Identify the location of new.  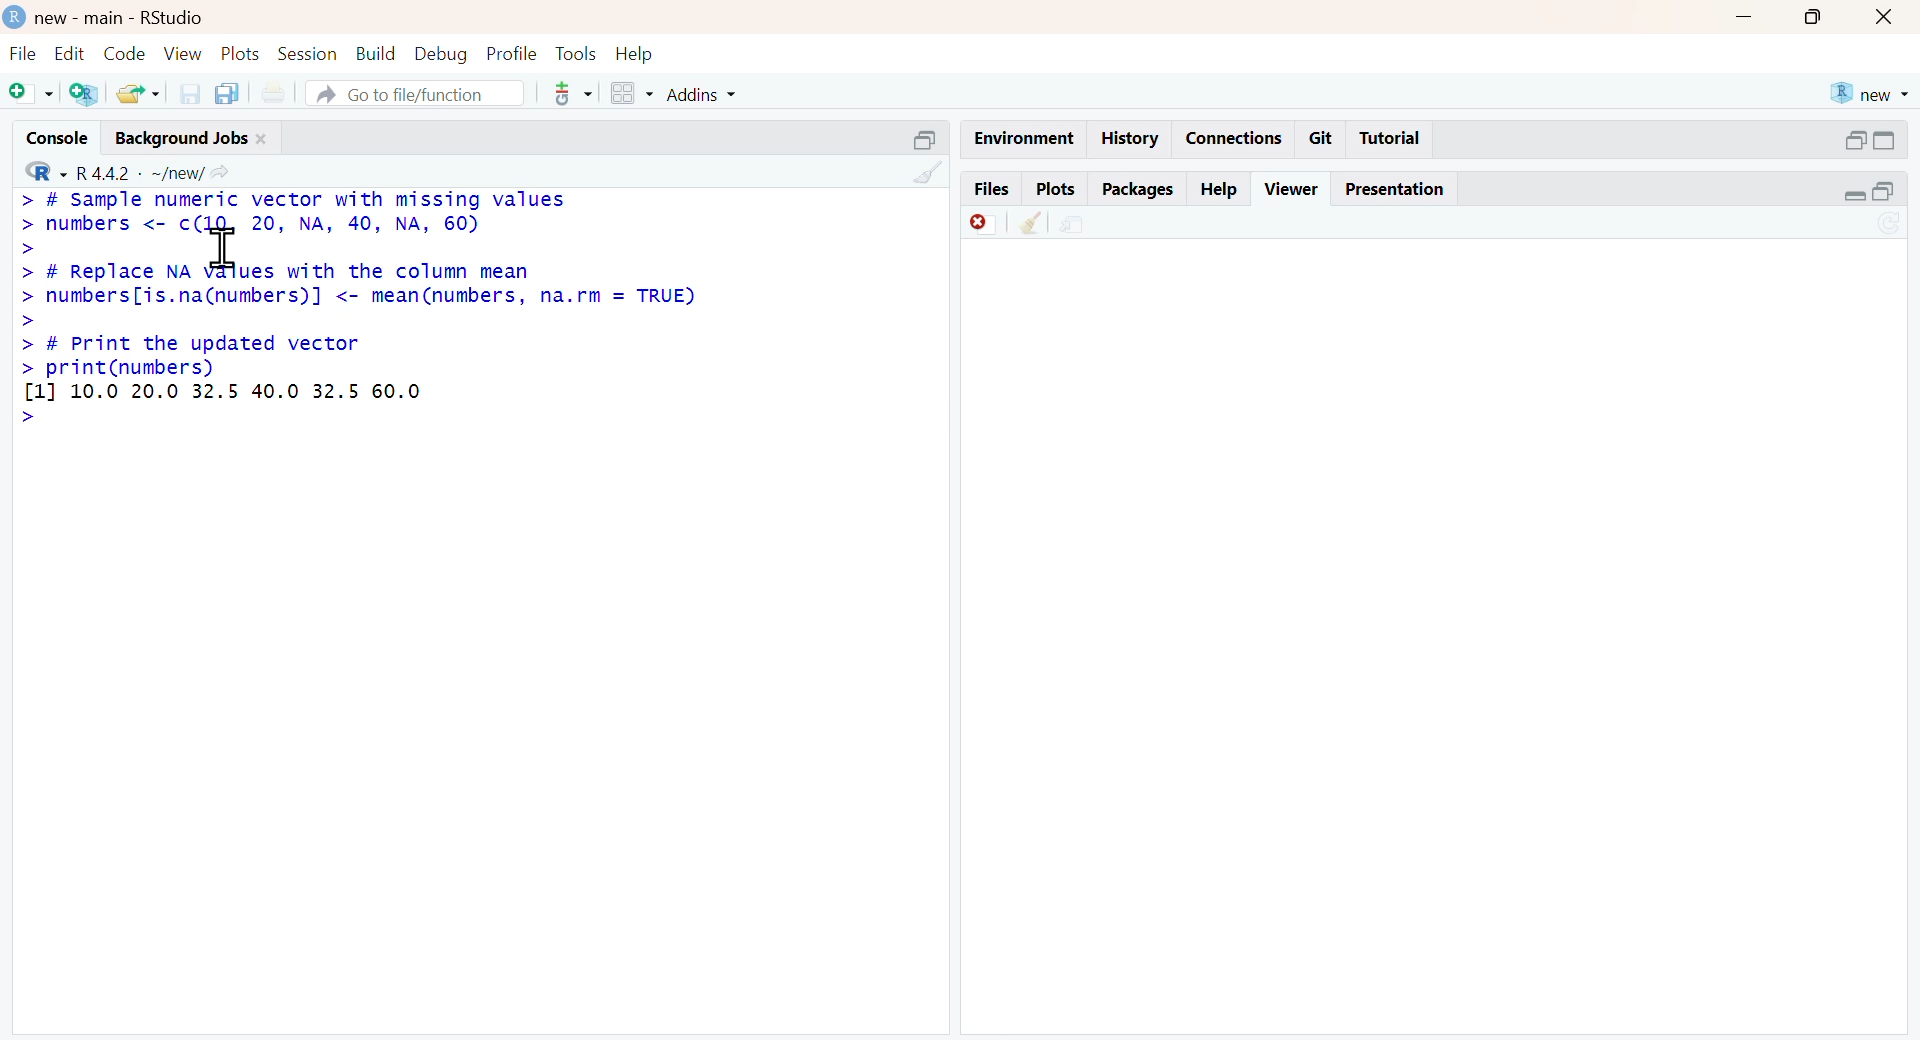
(1872, 95).